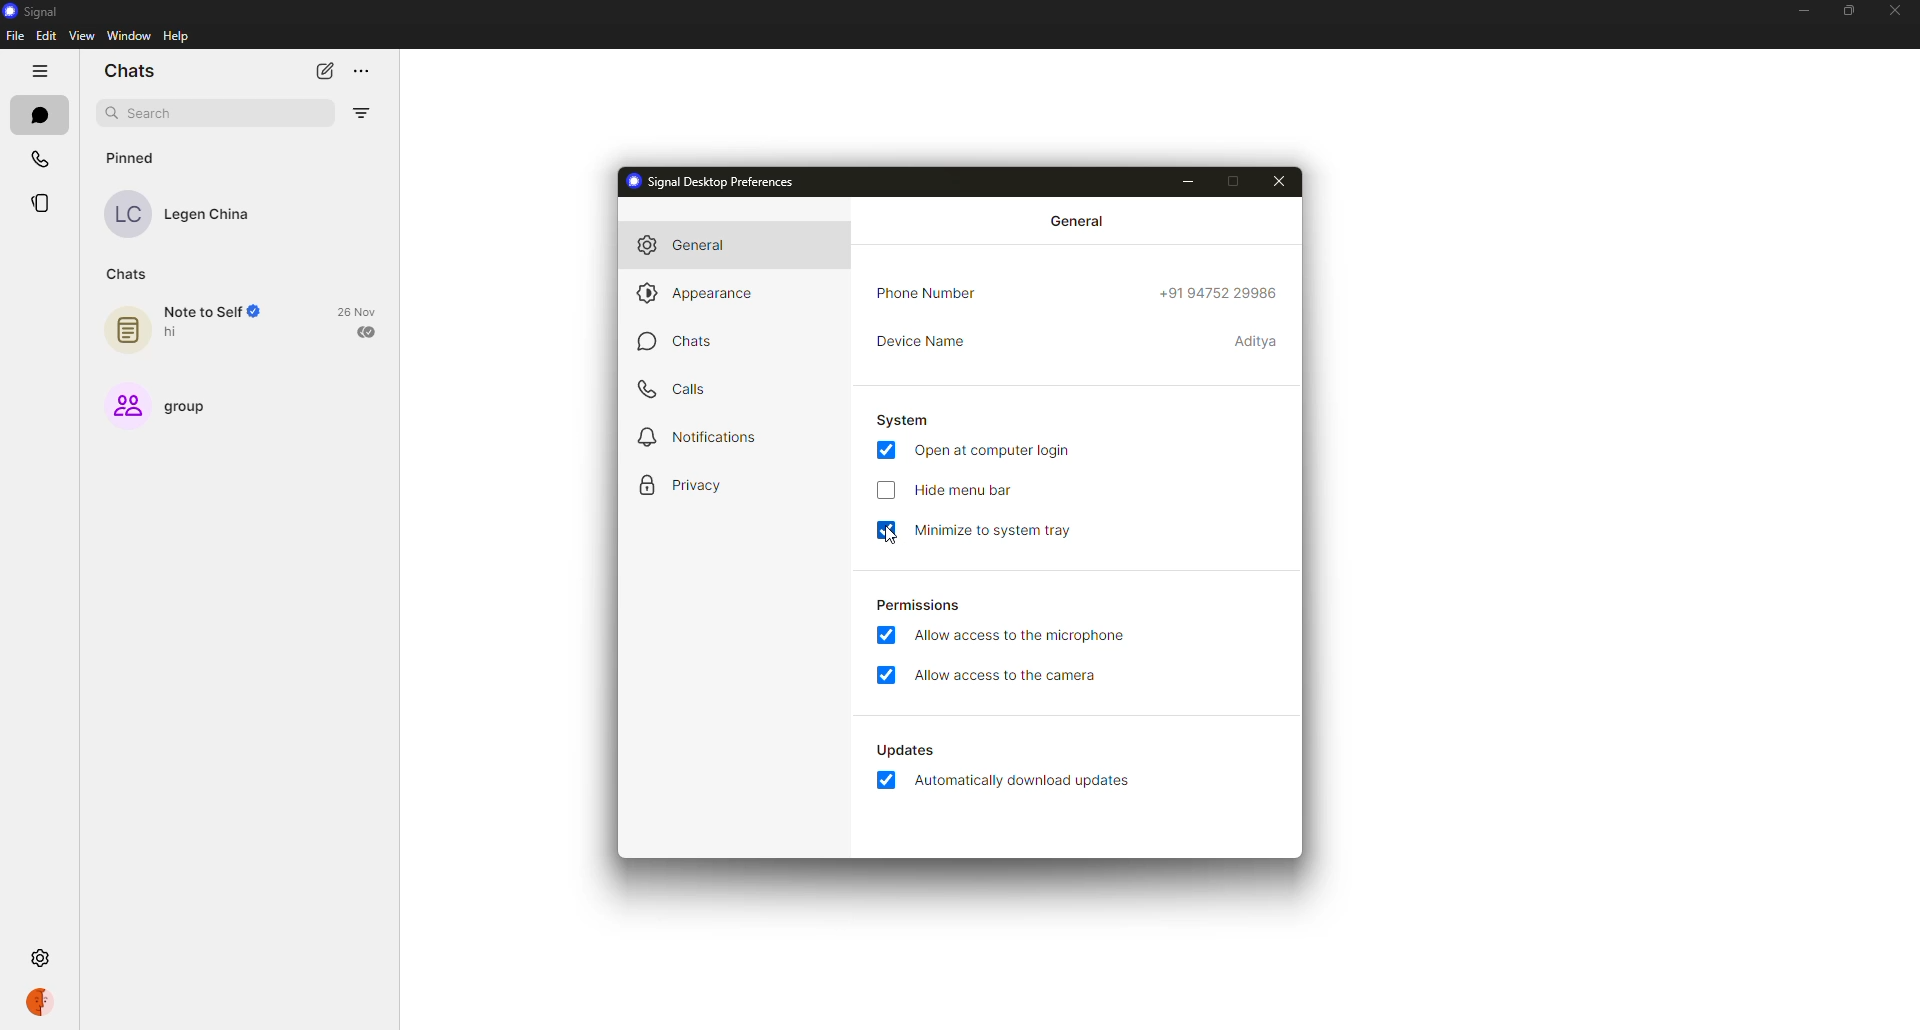 The width and height of the screenshot is (1920, 1030). Describe the element at coordinates (924, 605) in the screenshot. I see `permissions` at that location.